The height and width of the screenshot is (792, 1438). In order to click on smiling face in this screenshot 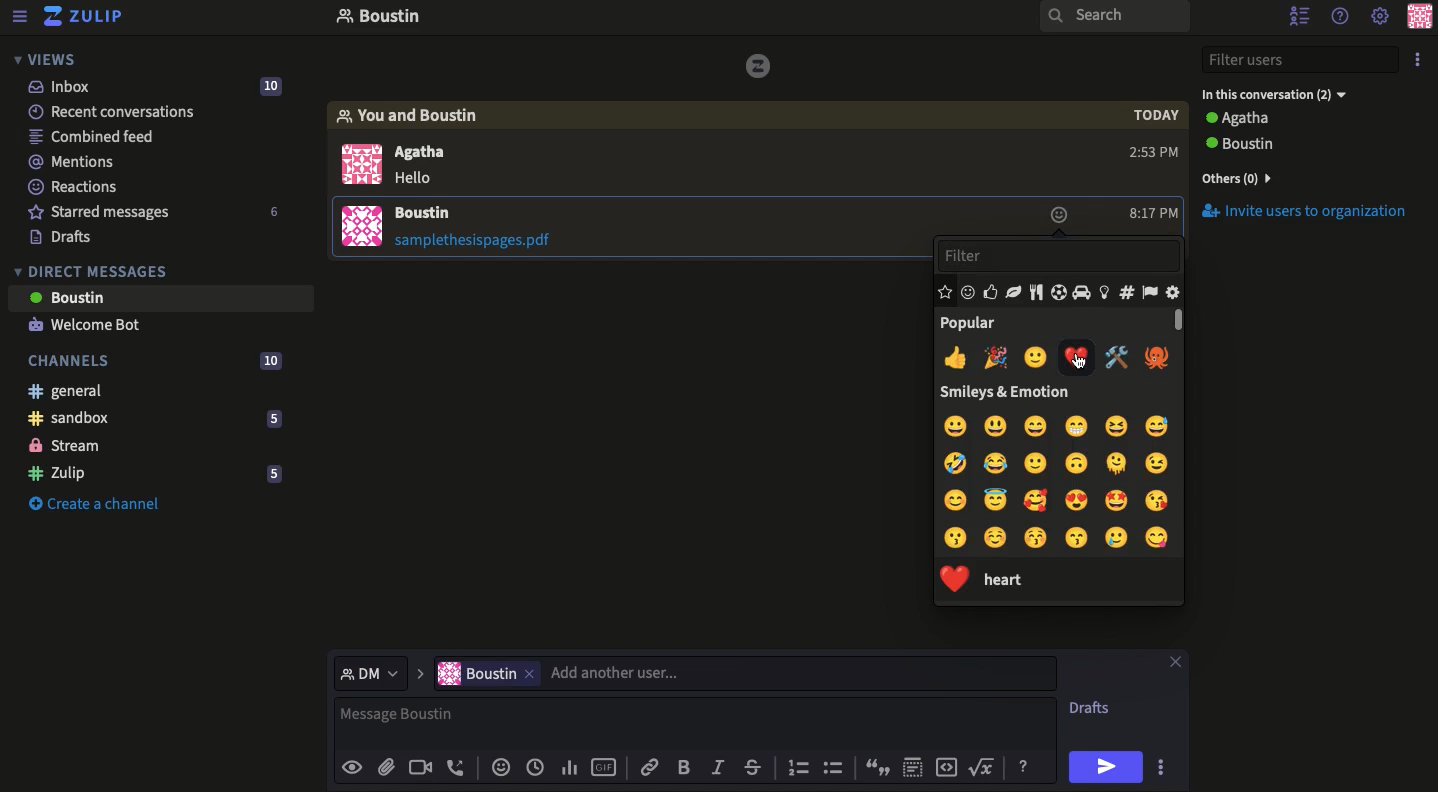, I will do `click(1000, 539)`.